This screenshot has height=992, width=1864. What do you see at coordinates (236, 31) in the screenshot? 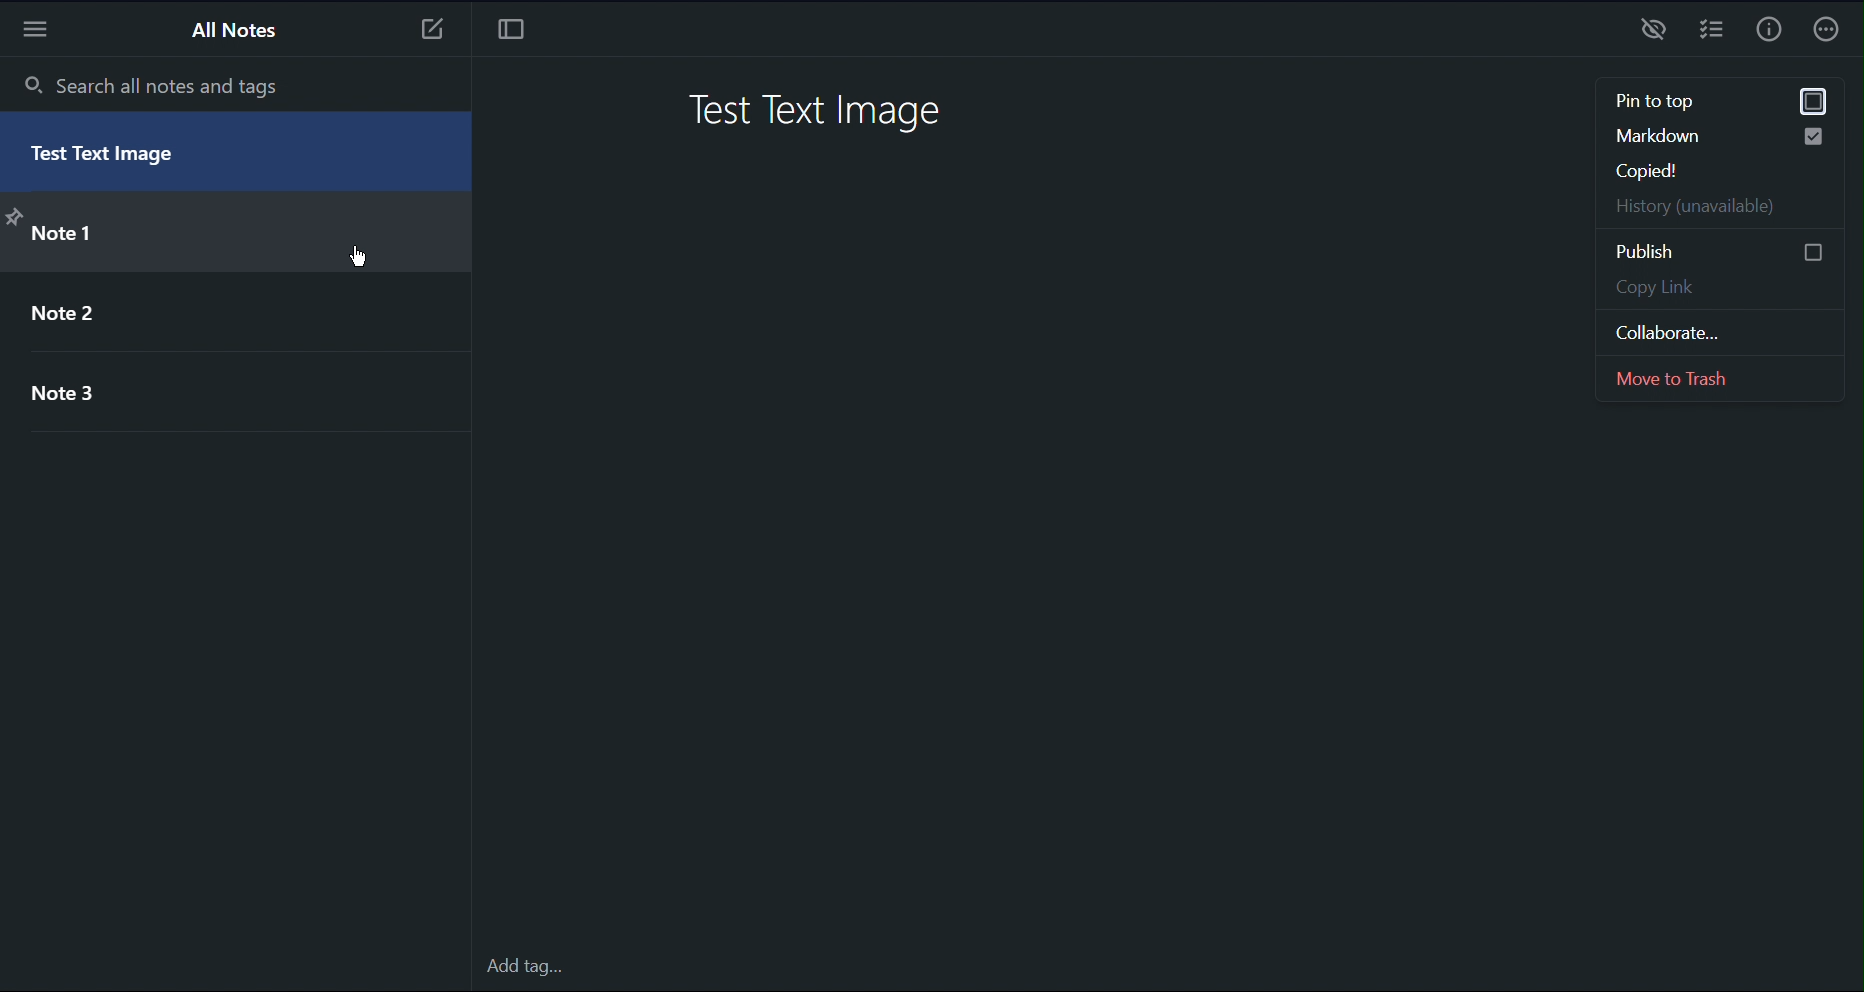
I see `All Notes` at bounding box center [236, 31].